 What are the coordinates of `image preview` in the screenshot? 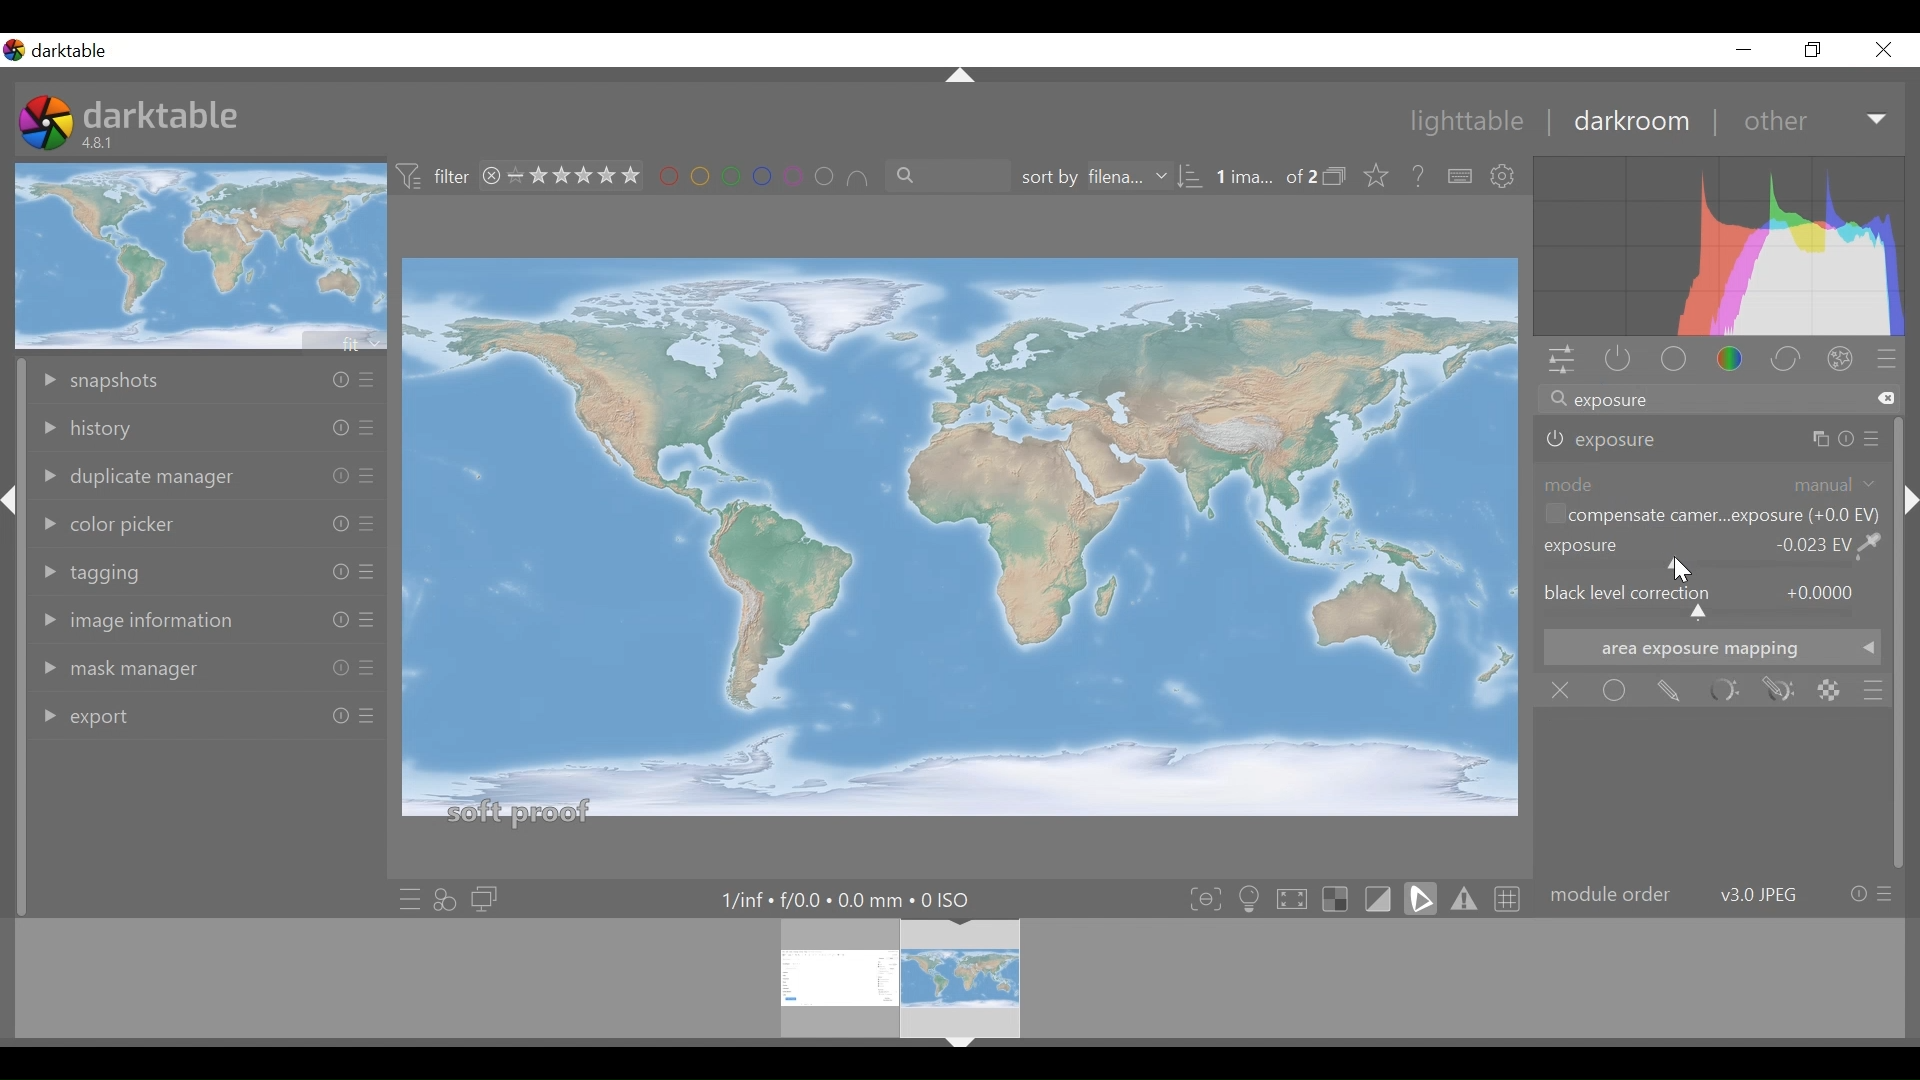 It's located at (203, 255).